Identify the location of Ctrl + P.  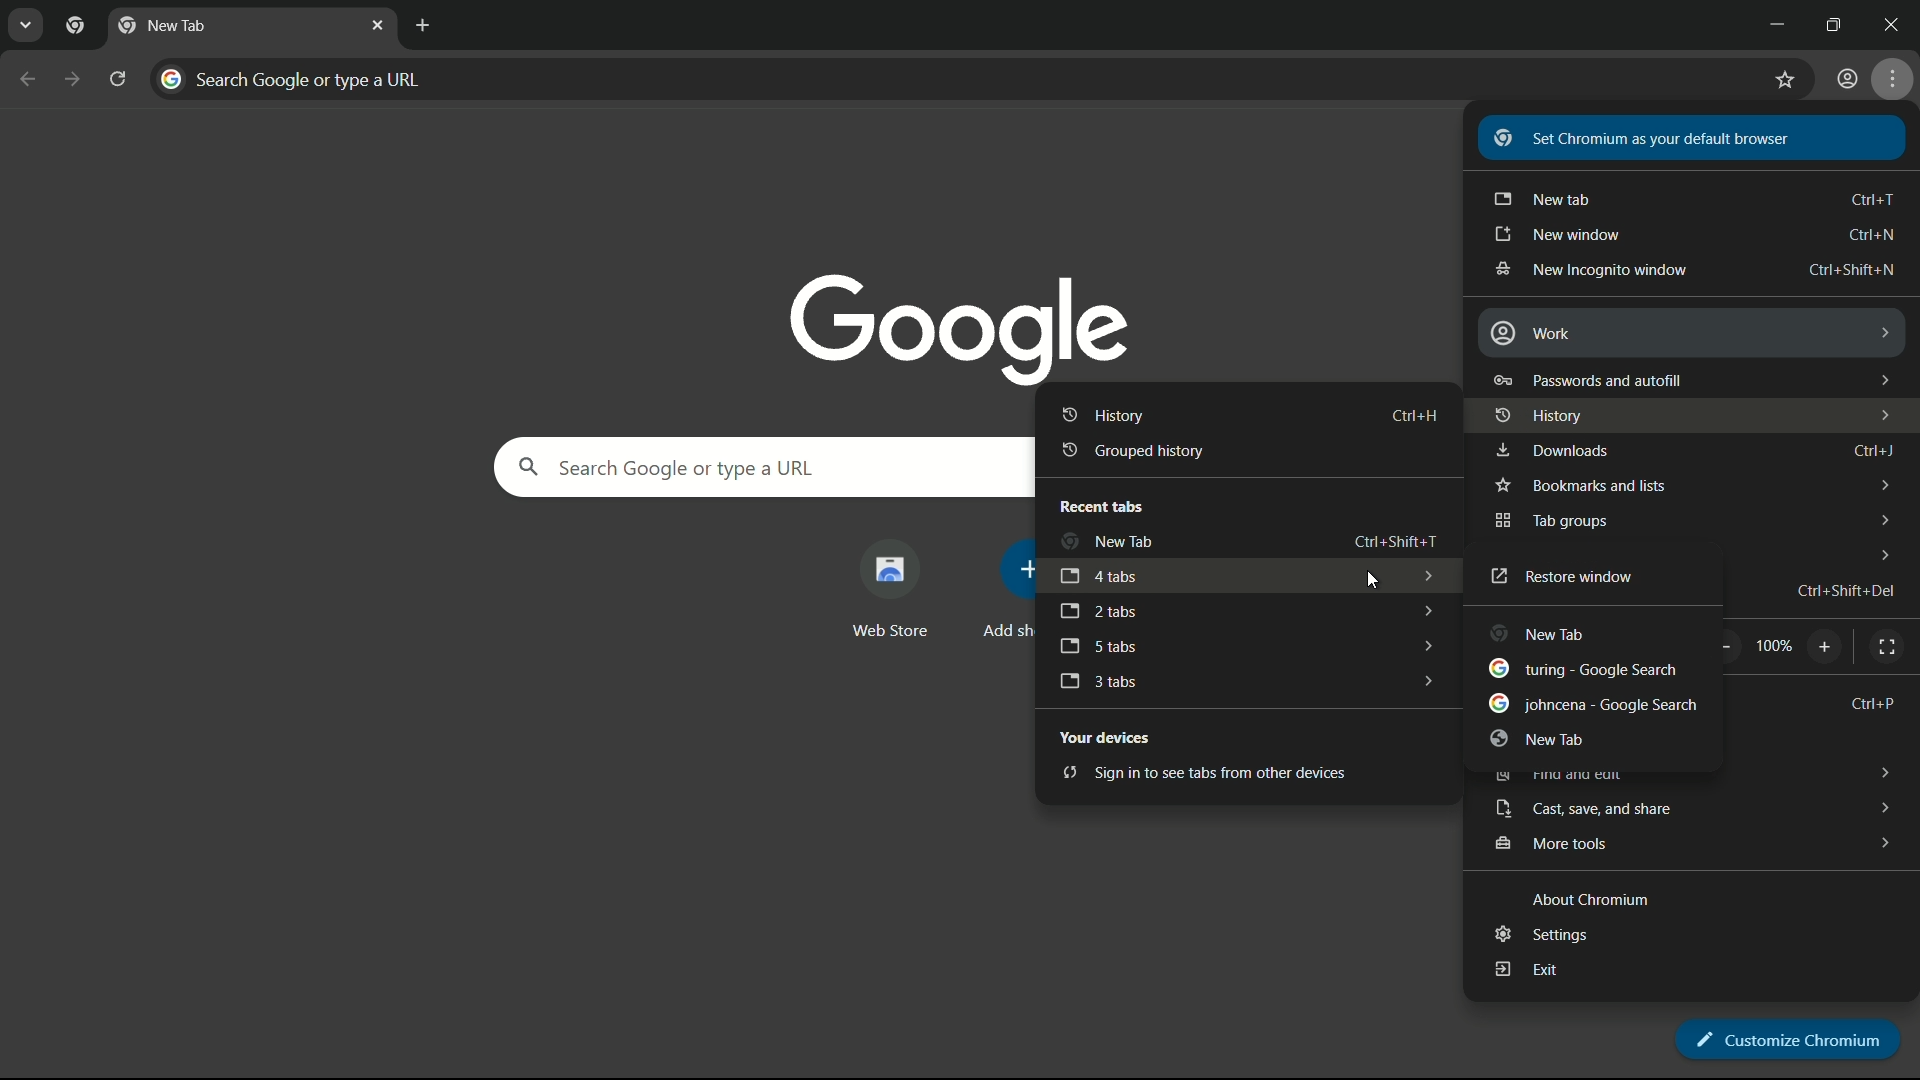
(1874, 704).